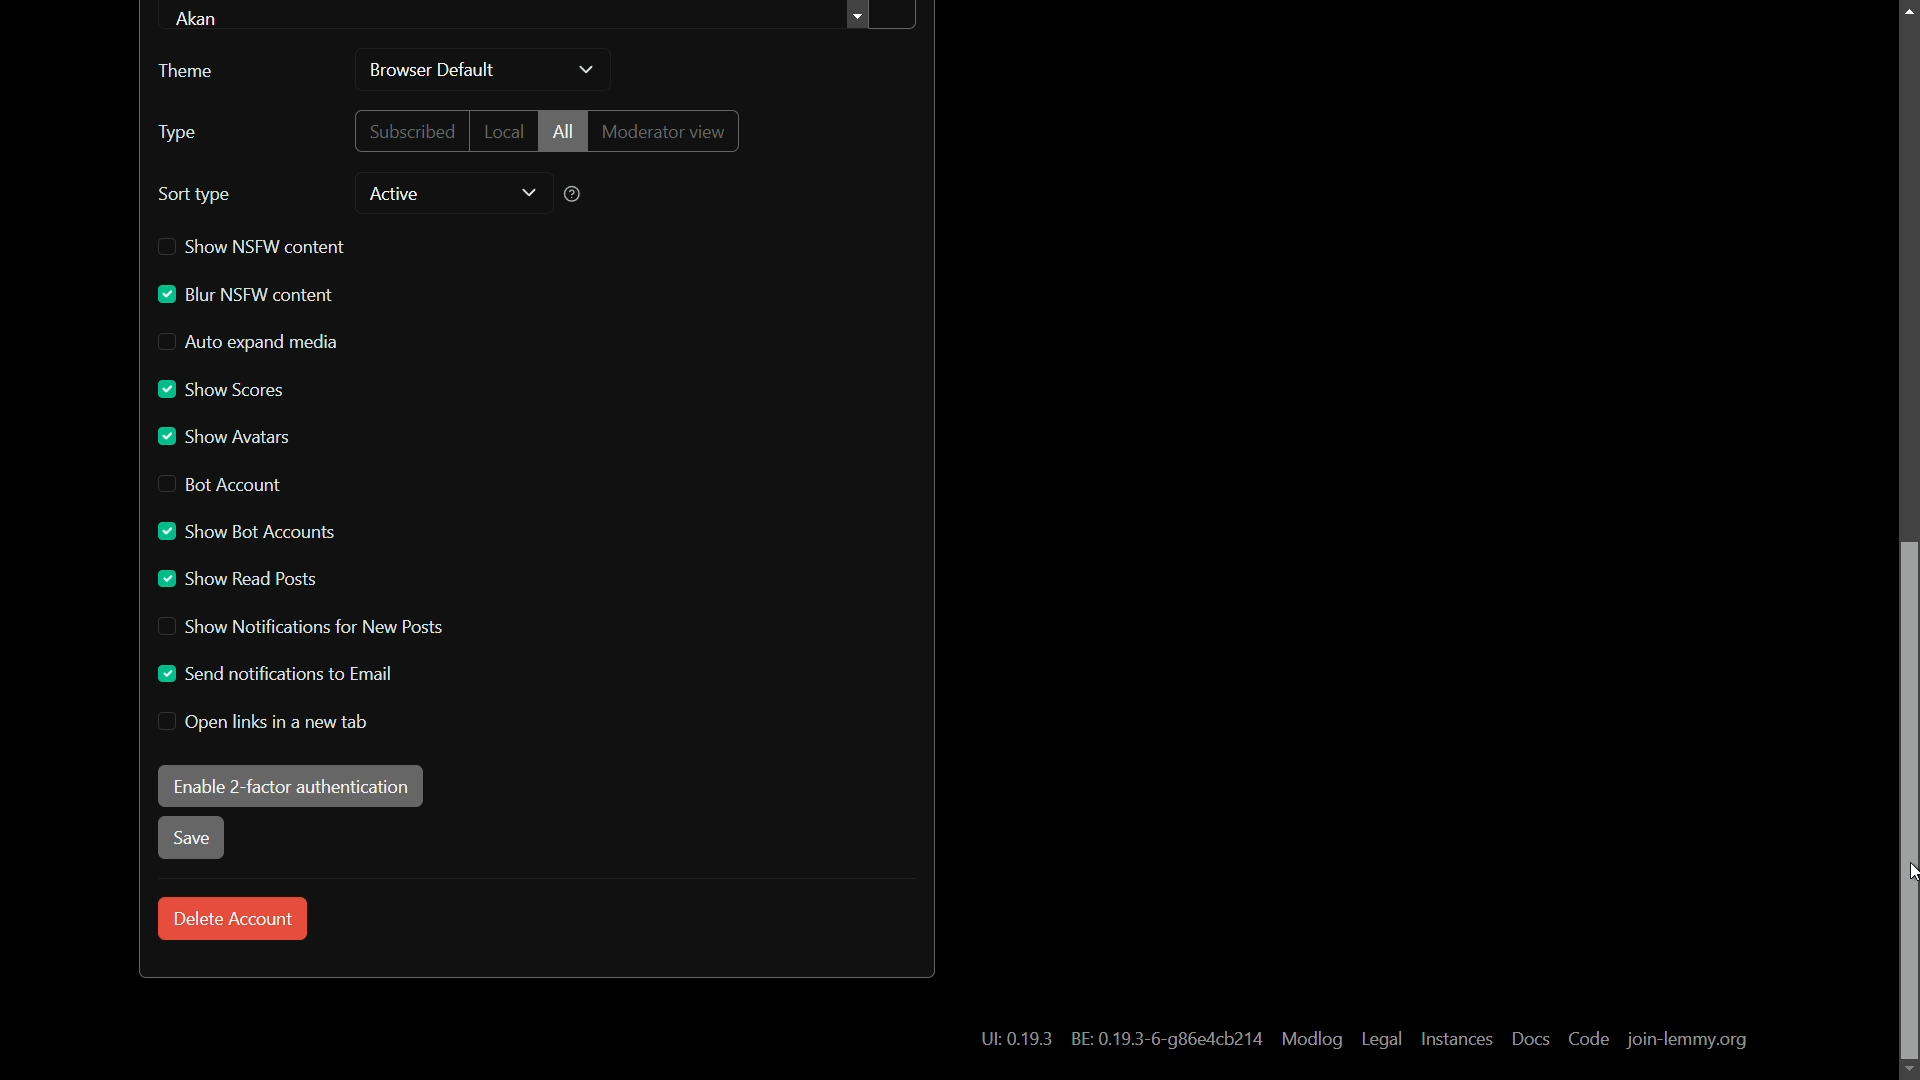 The width and height of the screenshot is (1920, 1080). Describe the element at coordinates (225, 437) in the screenshot. I see `show avatars` at that location.